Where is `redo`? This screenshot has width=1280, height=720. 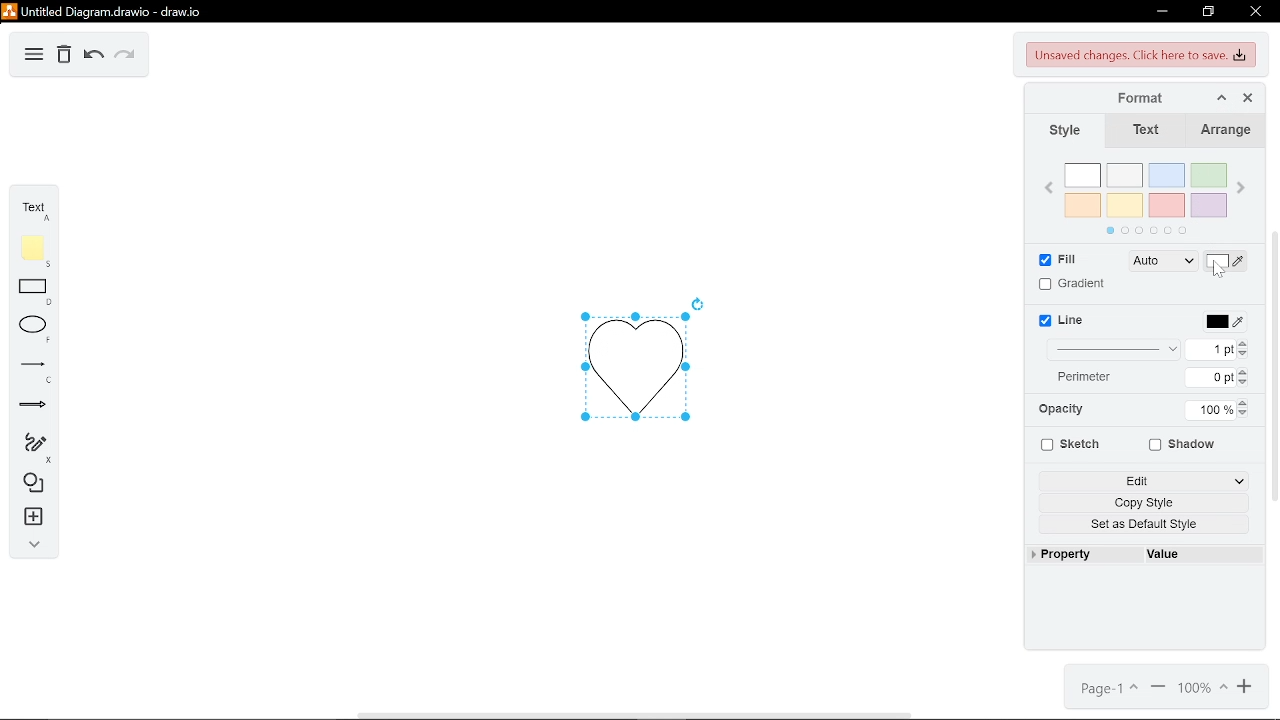
redo is located at coordinates (123, 56).